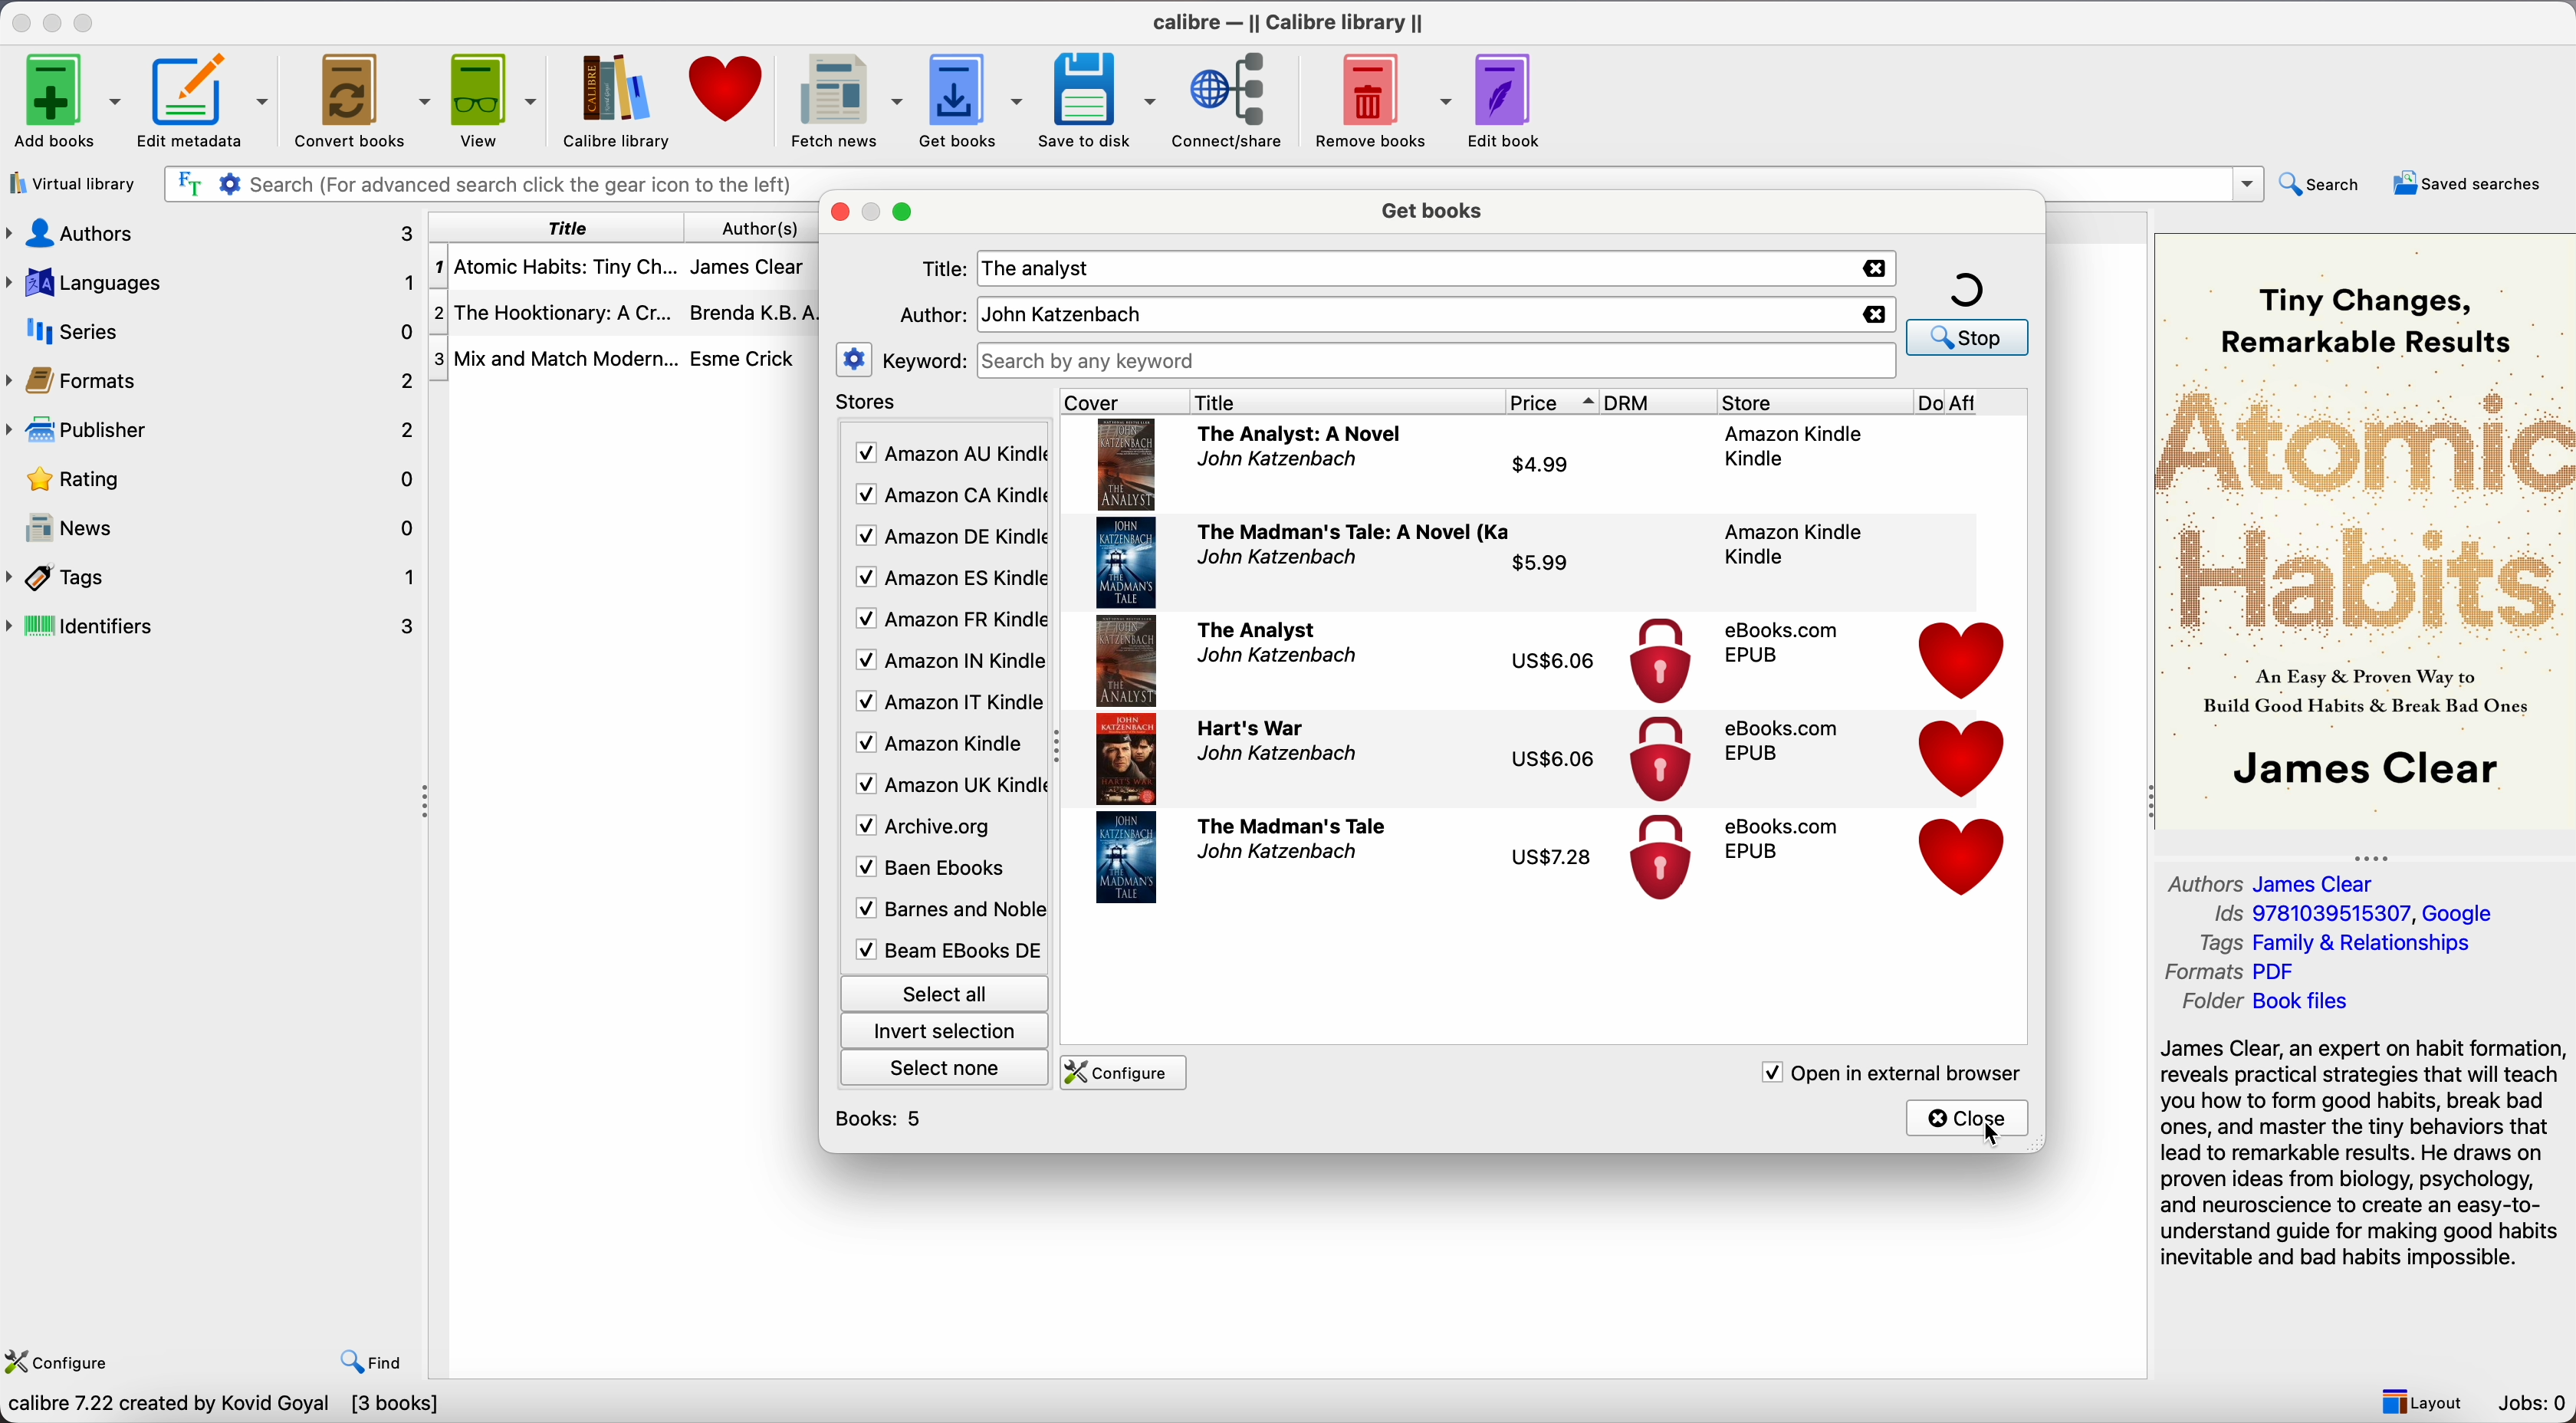  Describe the element at coordinates (1875, 269) in the screenshot. I see `clear` at that location.